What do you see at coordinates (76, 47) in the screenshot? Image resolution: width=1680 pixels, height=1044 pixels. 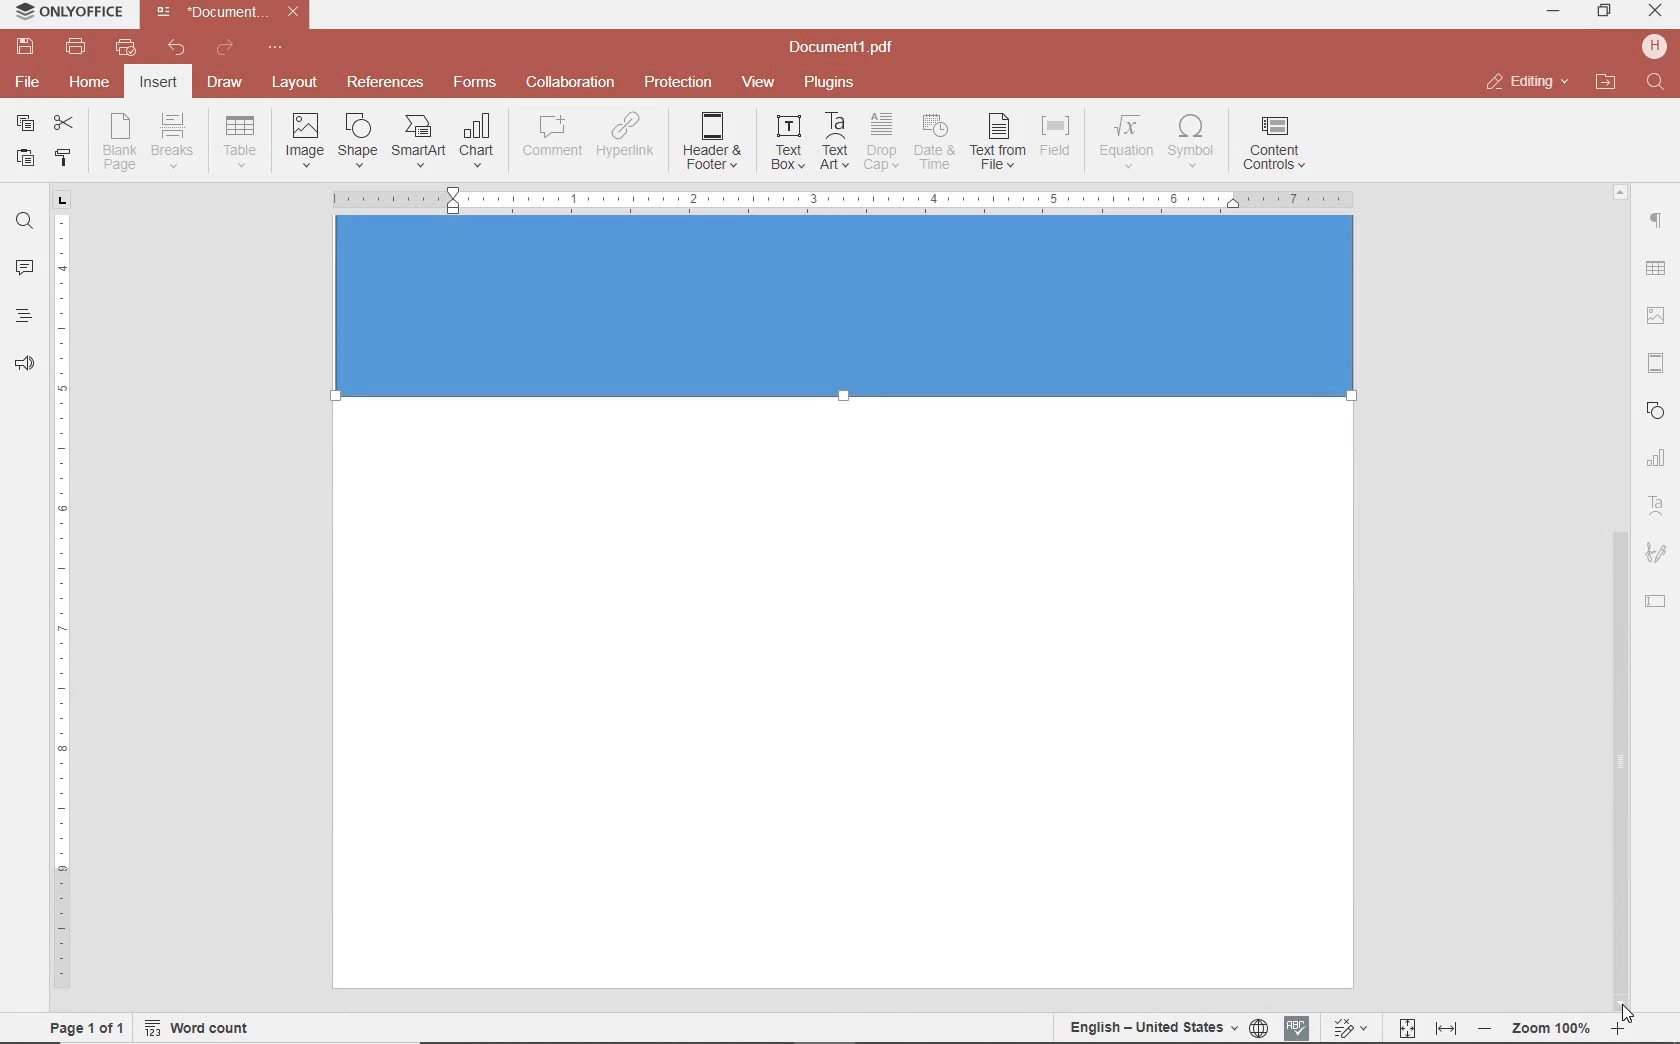 I see `print file` at bounding box center [76, 47].